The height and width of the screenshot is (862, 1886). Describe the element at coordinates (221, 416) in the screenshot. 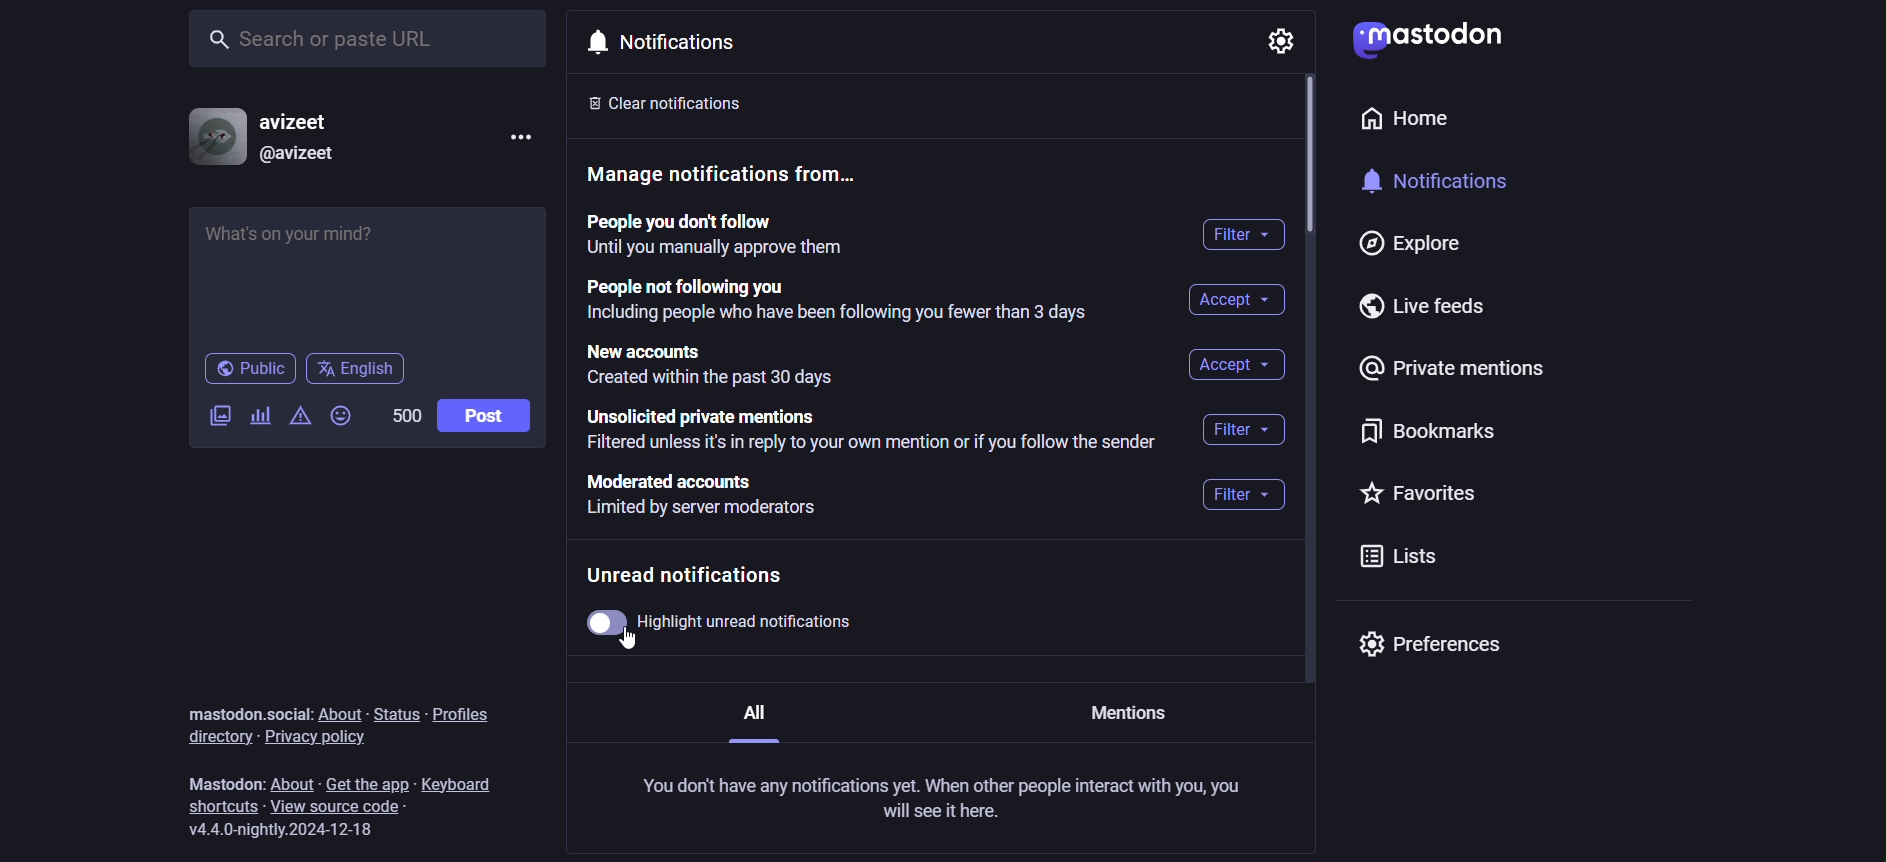

I see `add image` at that location.